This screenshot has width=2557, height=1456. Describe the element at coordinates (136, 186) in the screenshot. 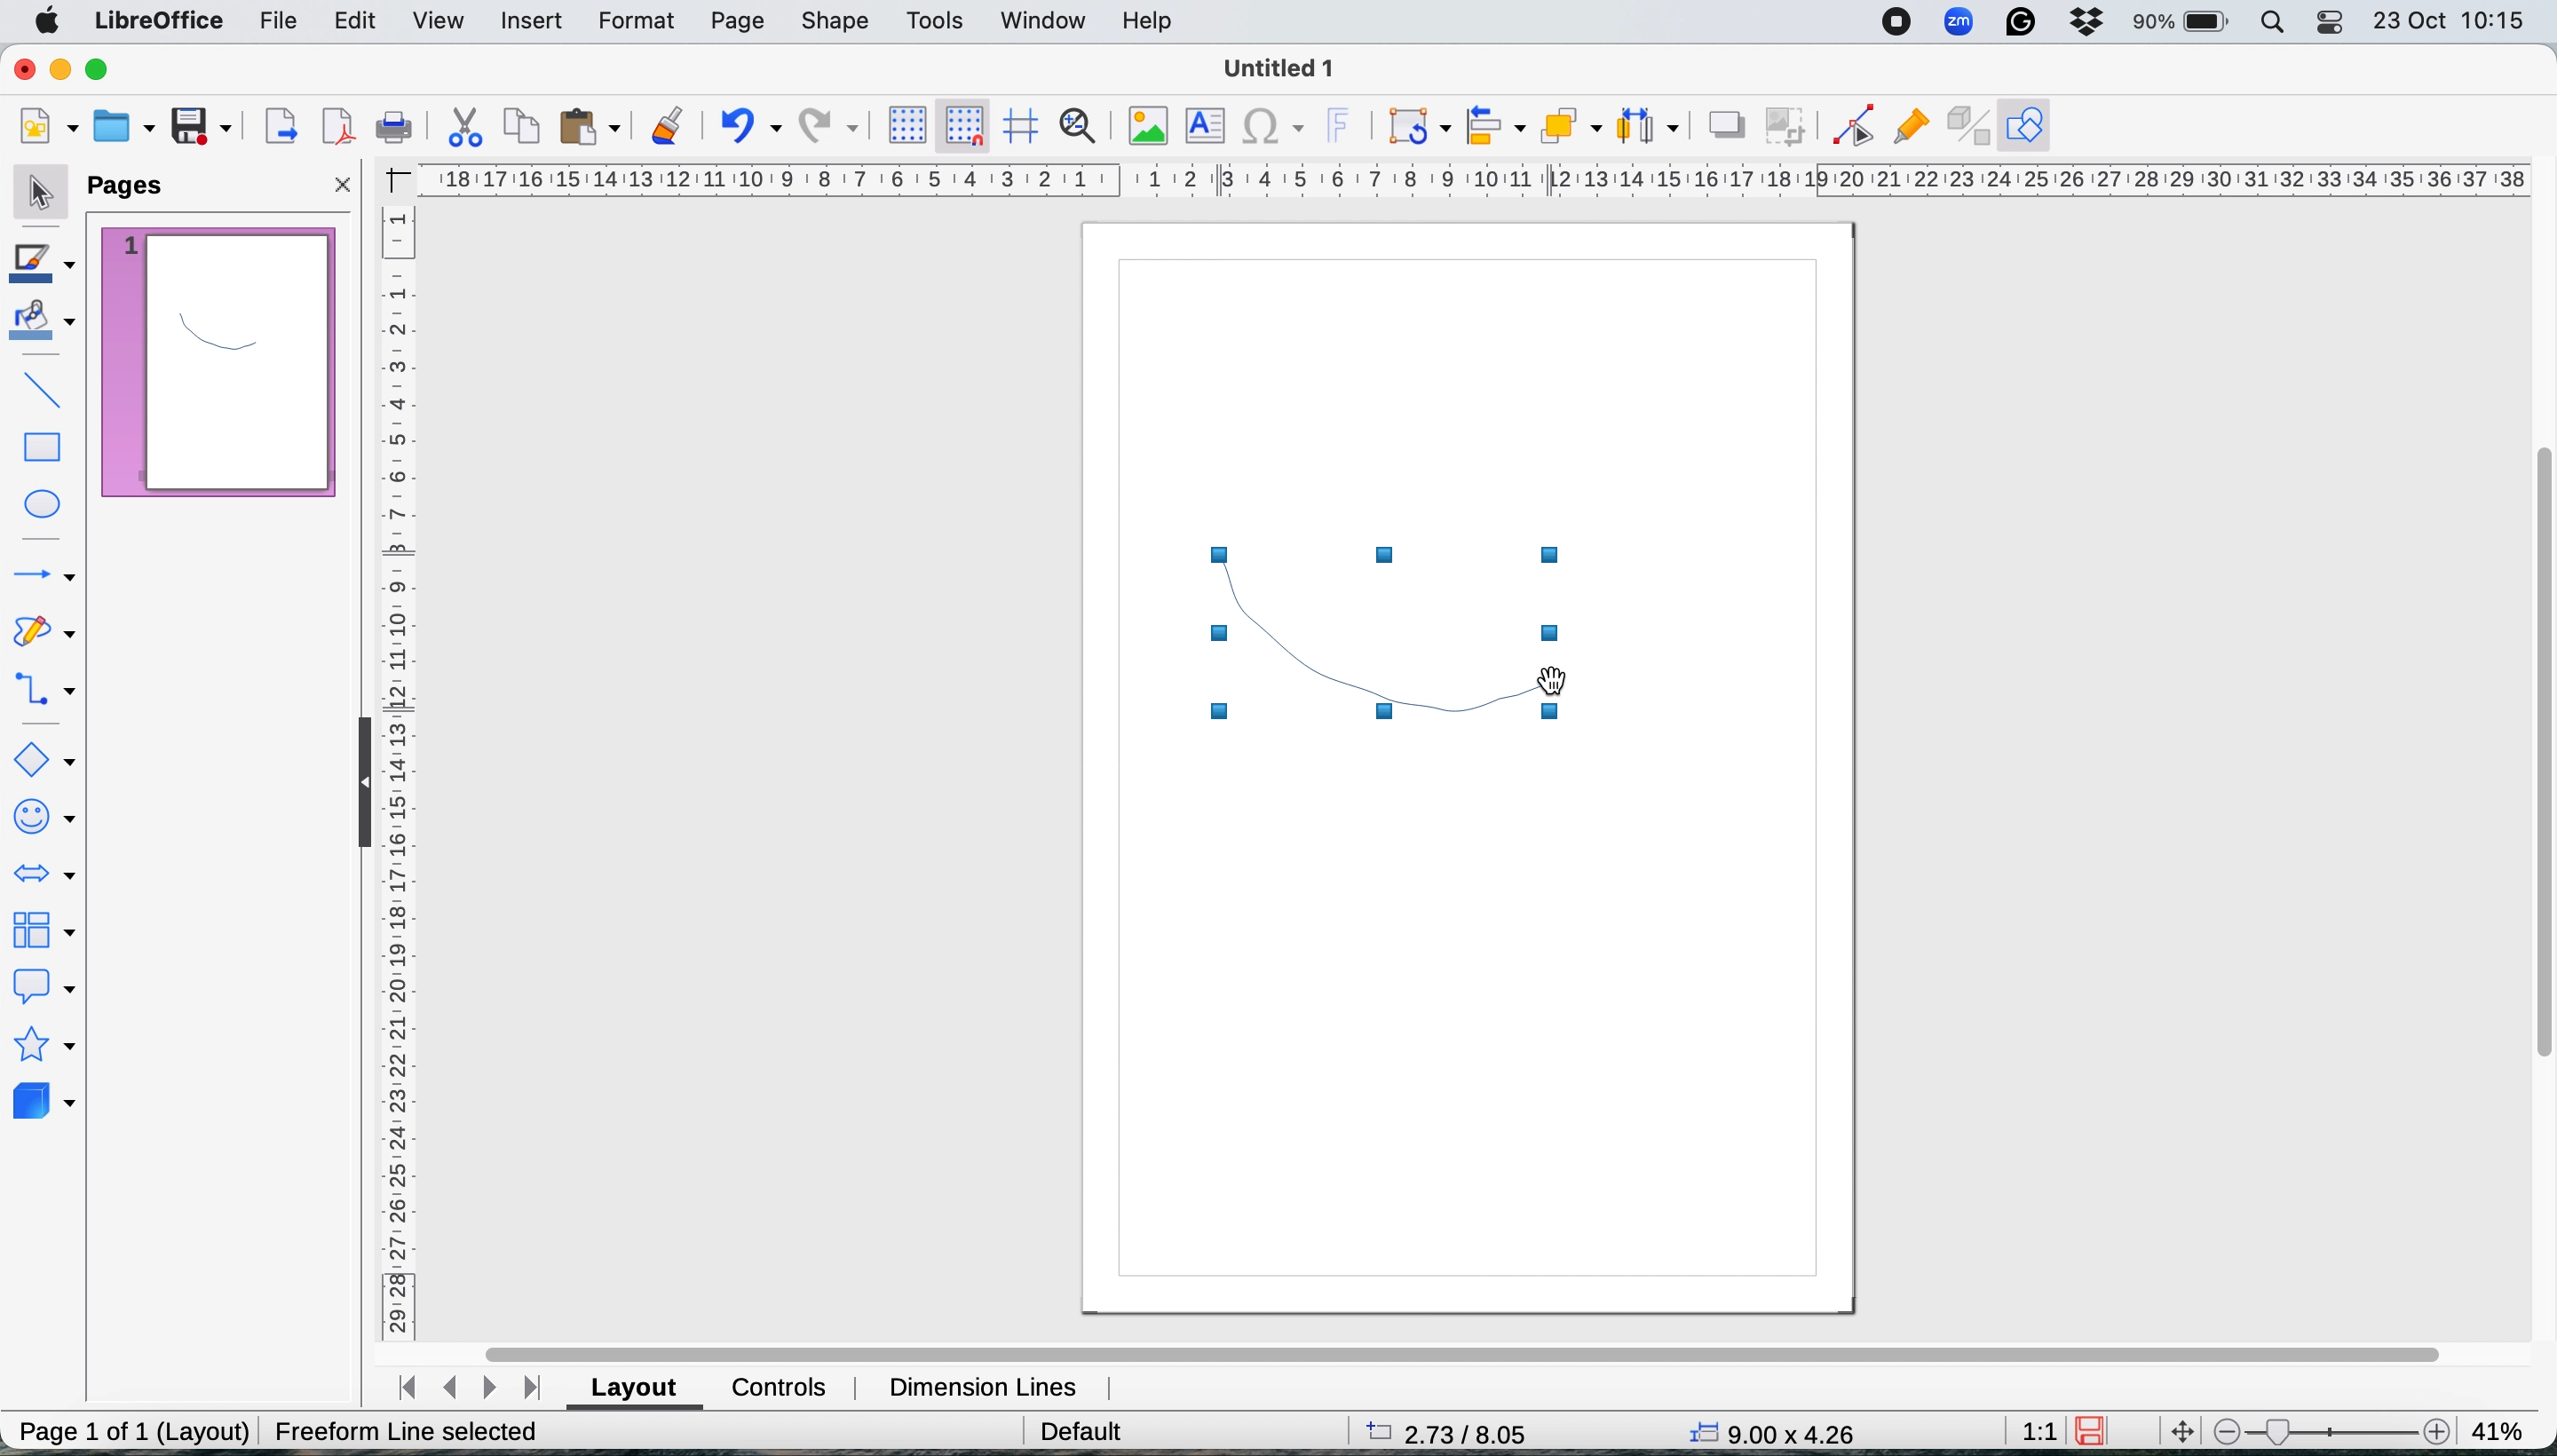

I see `pages` at that location.